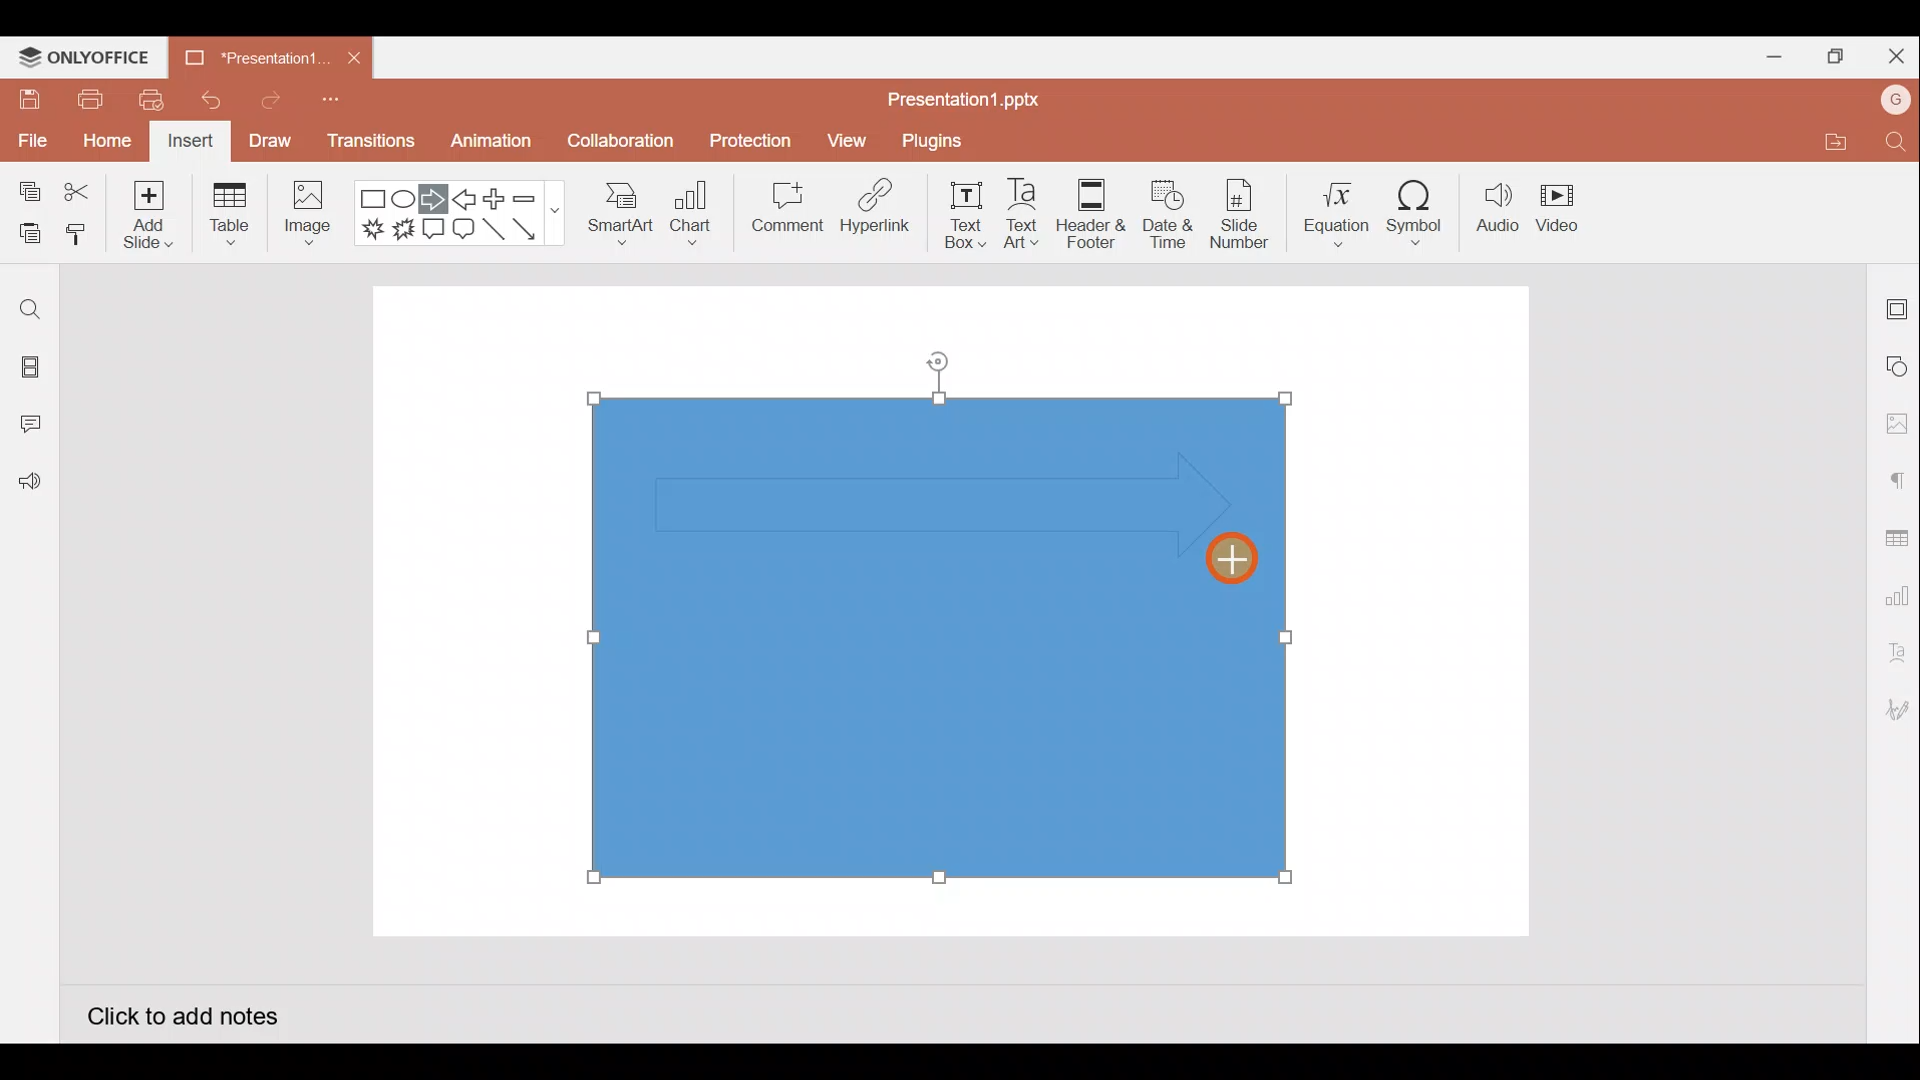  What do you see at coordinates (354, 53) in the screenshot?
I see `Close document` at bounding box center [354, 53].